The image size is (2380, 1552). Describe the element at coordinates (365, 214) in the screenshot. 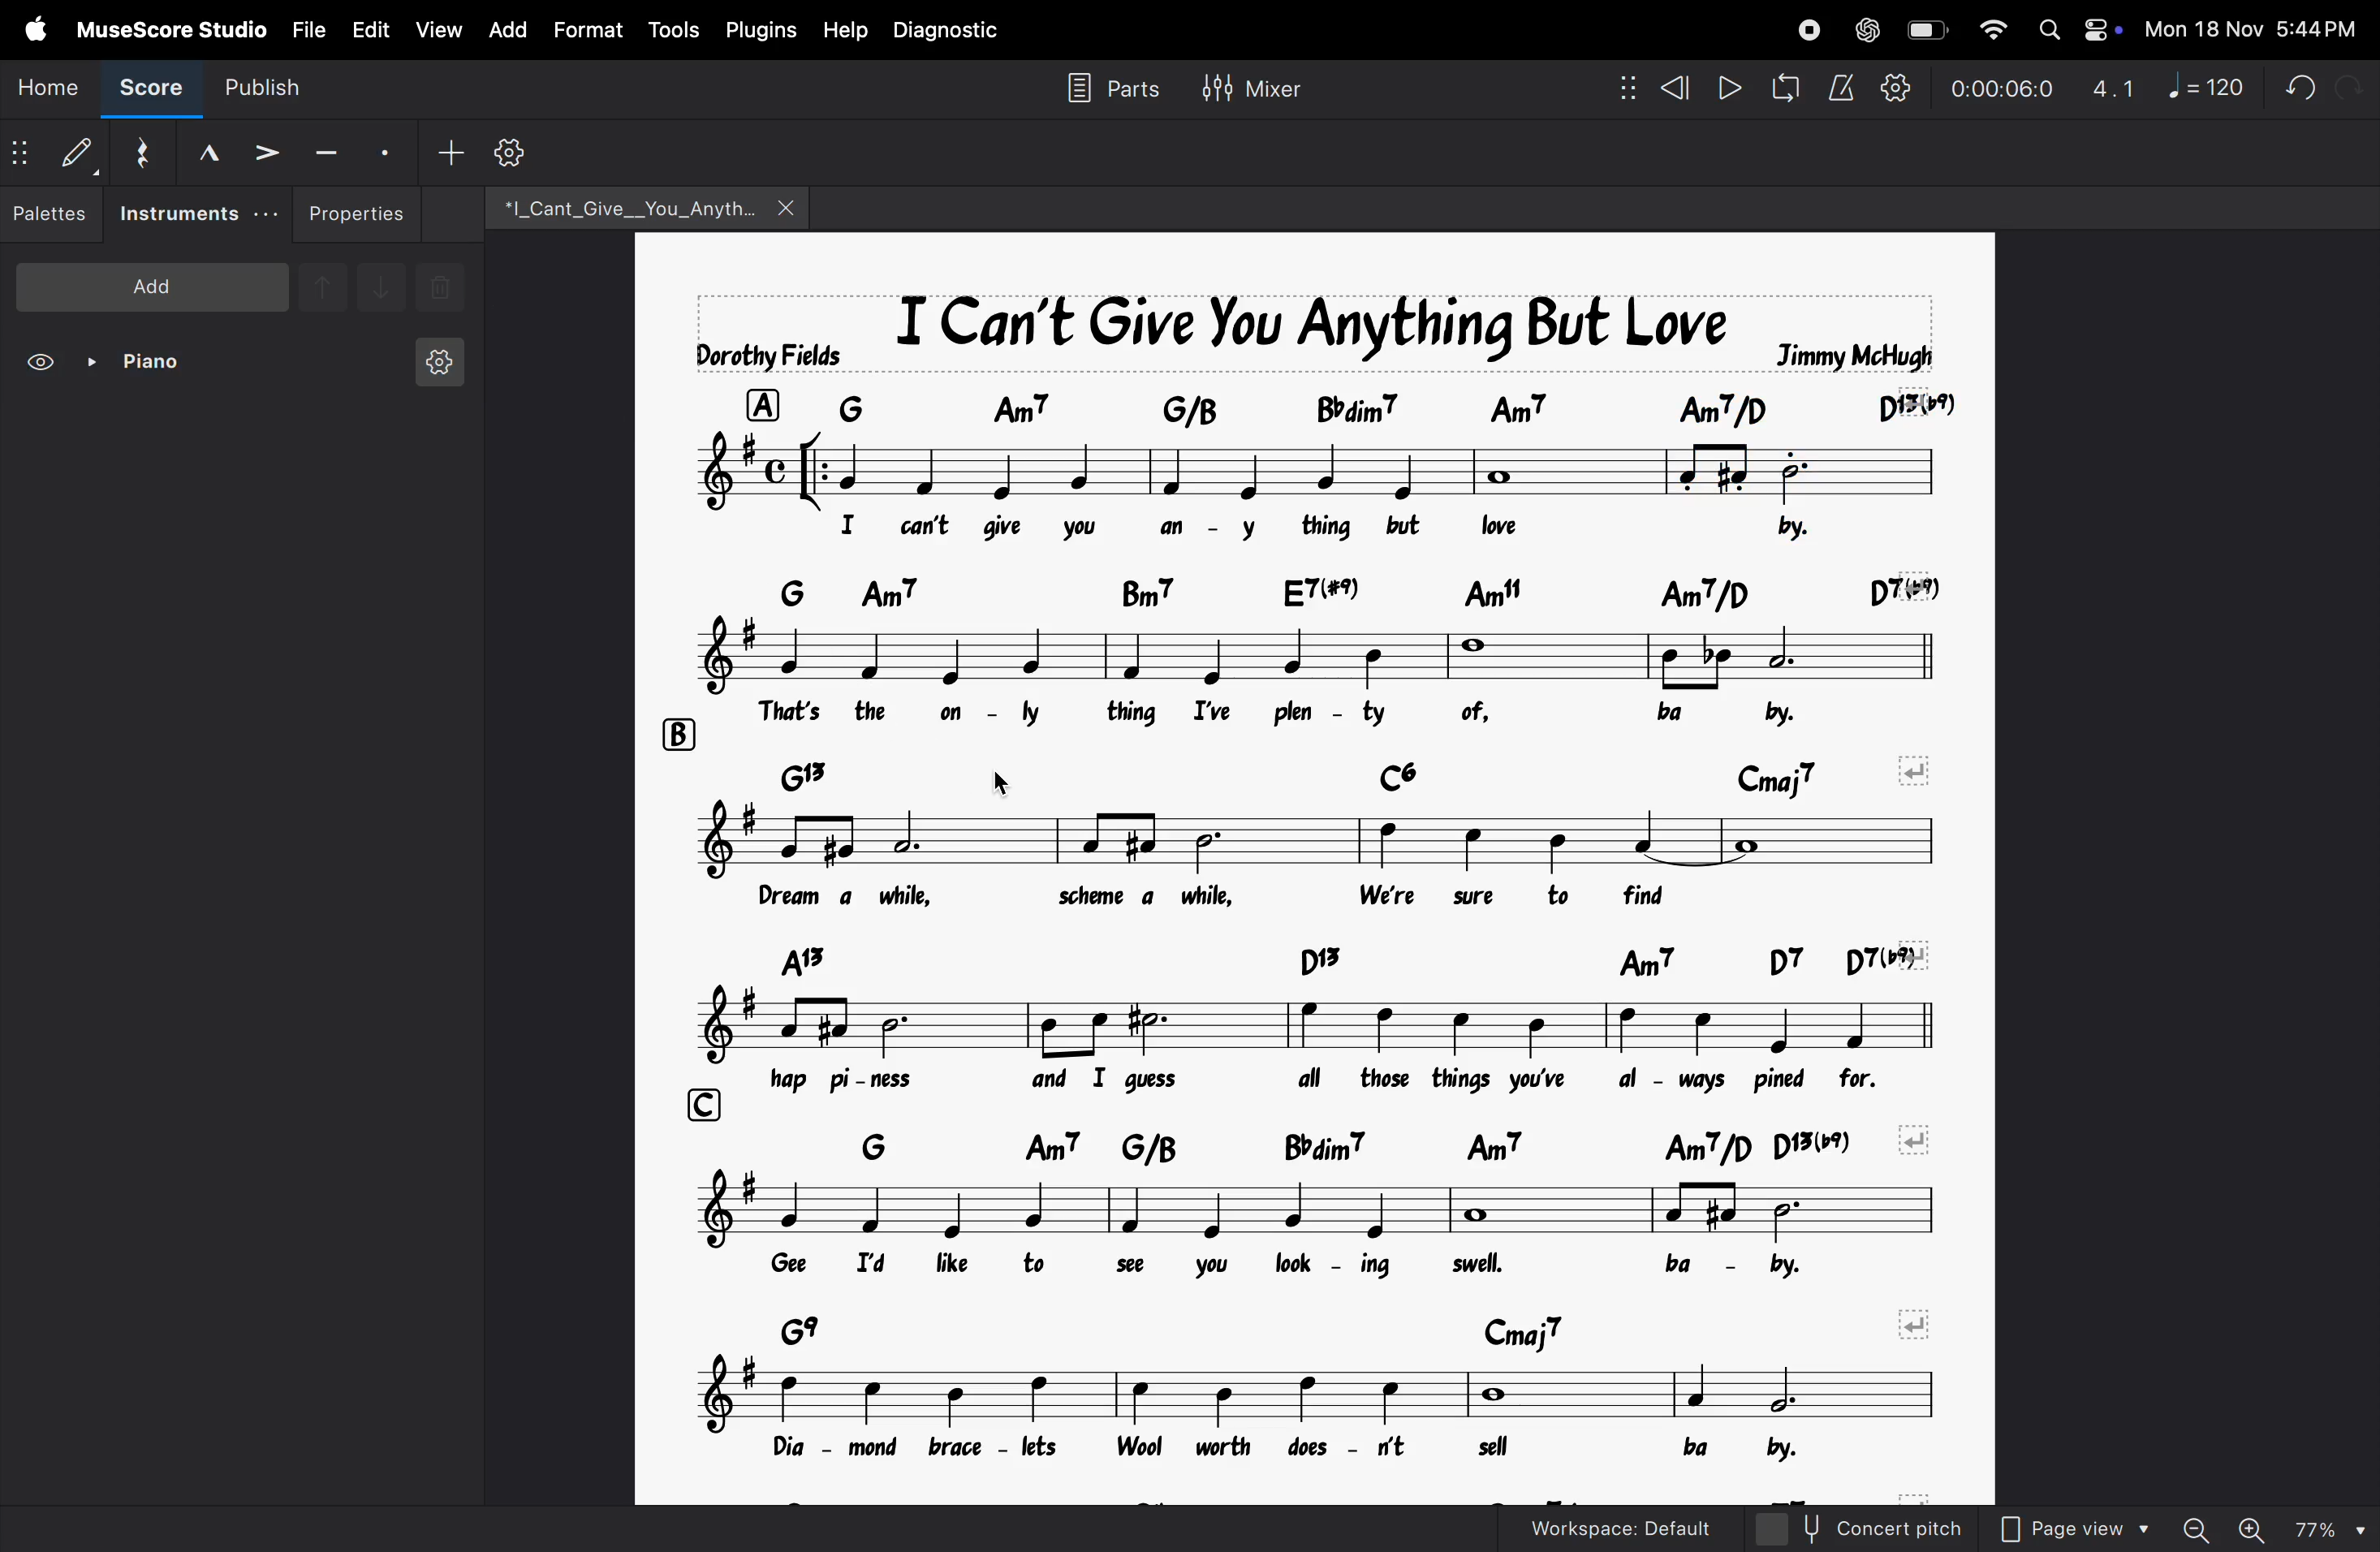

I see `properties` at that location.